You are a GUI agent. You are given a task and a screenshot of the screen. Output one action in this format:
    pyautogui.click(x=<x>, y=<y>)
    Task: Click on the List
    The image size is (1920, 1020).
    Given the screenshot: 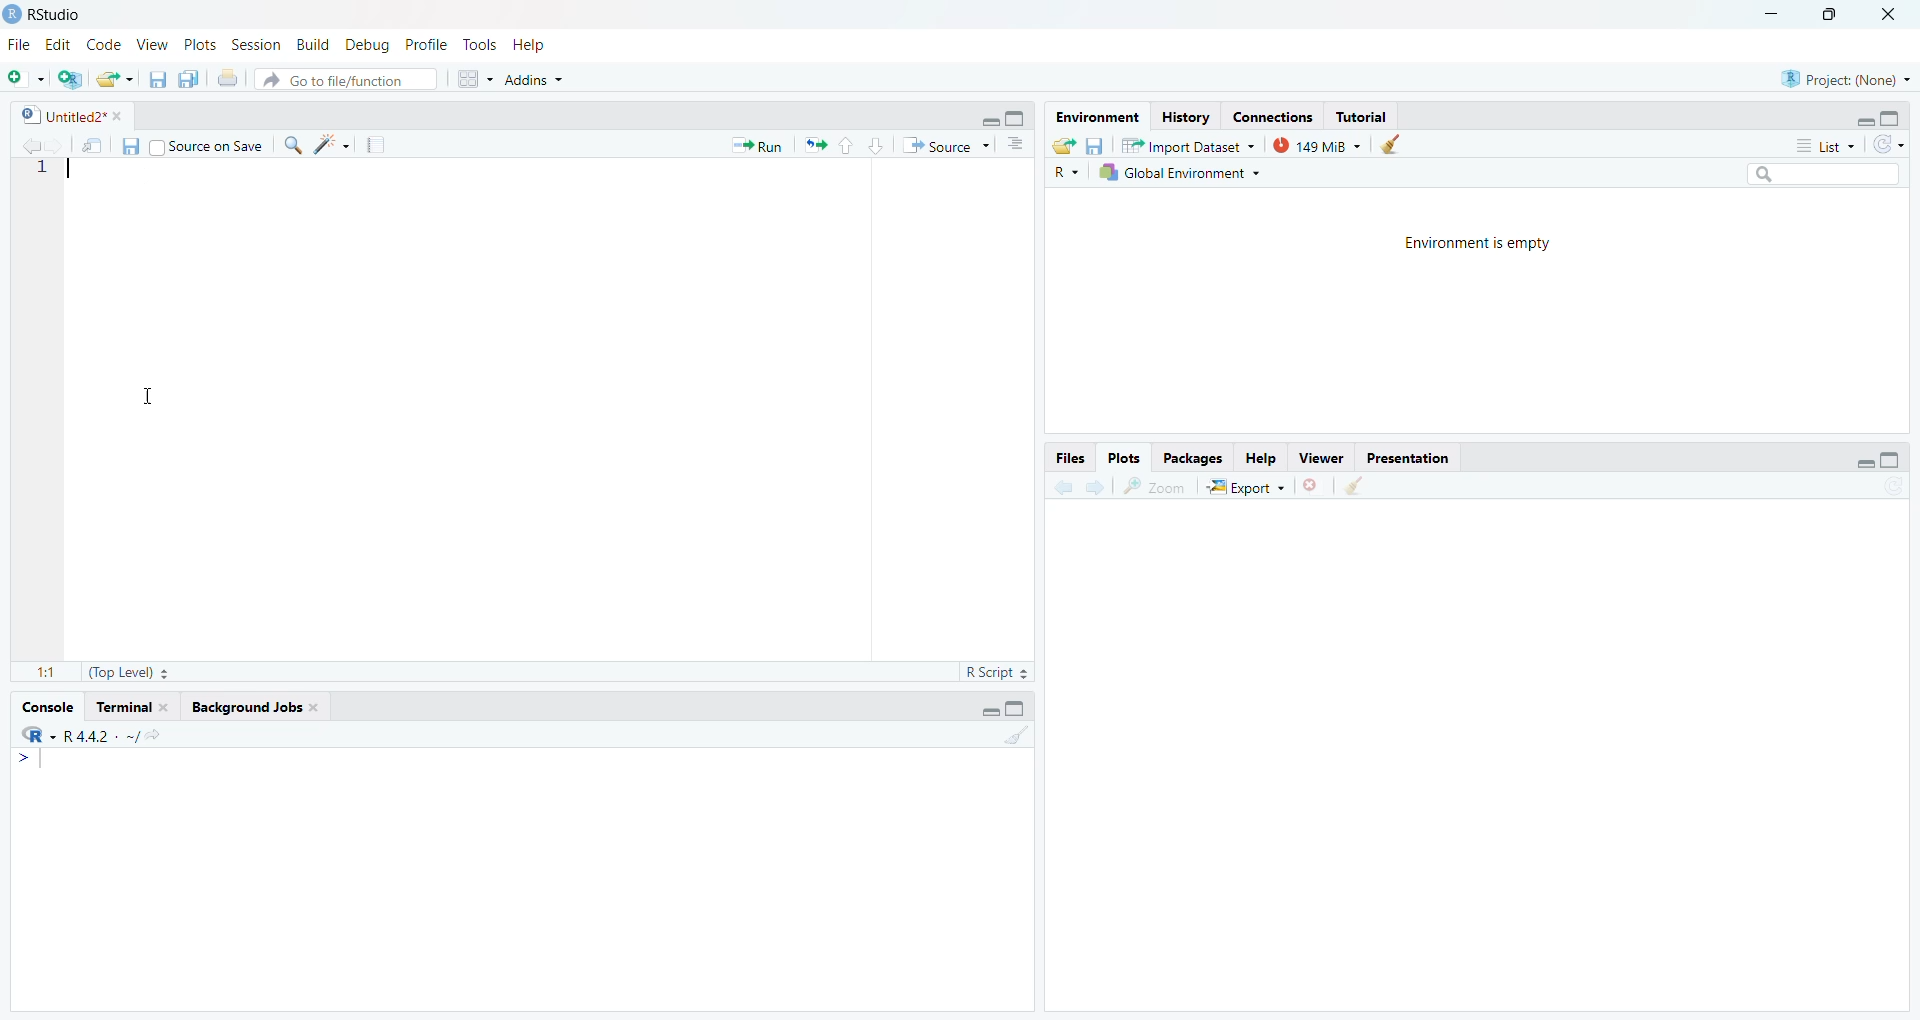 What is the action you would take?
    pyautogui.click(x=1824, y=146)
    